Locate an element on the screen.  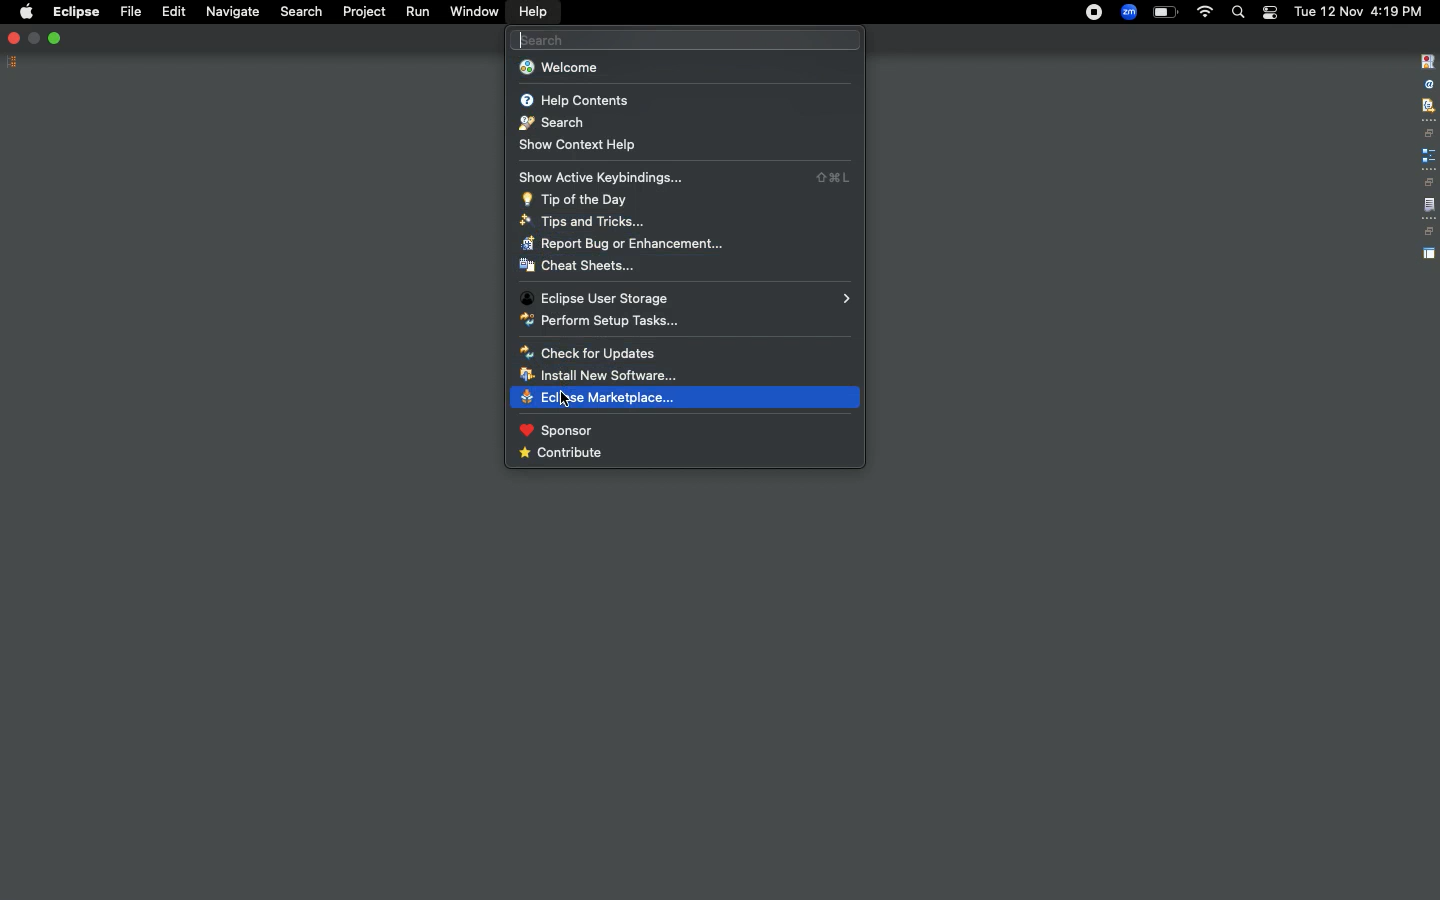
Cheat sheets is located at coordinates (577, 267).